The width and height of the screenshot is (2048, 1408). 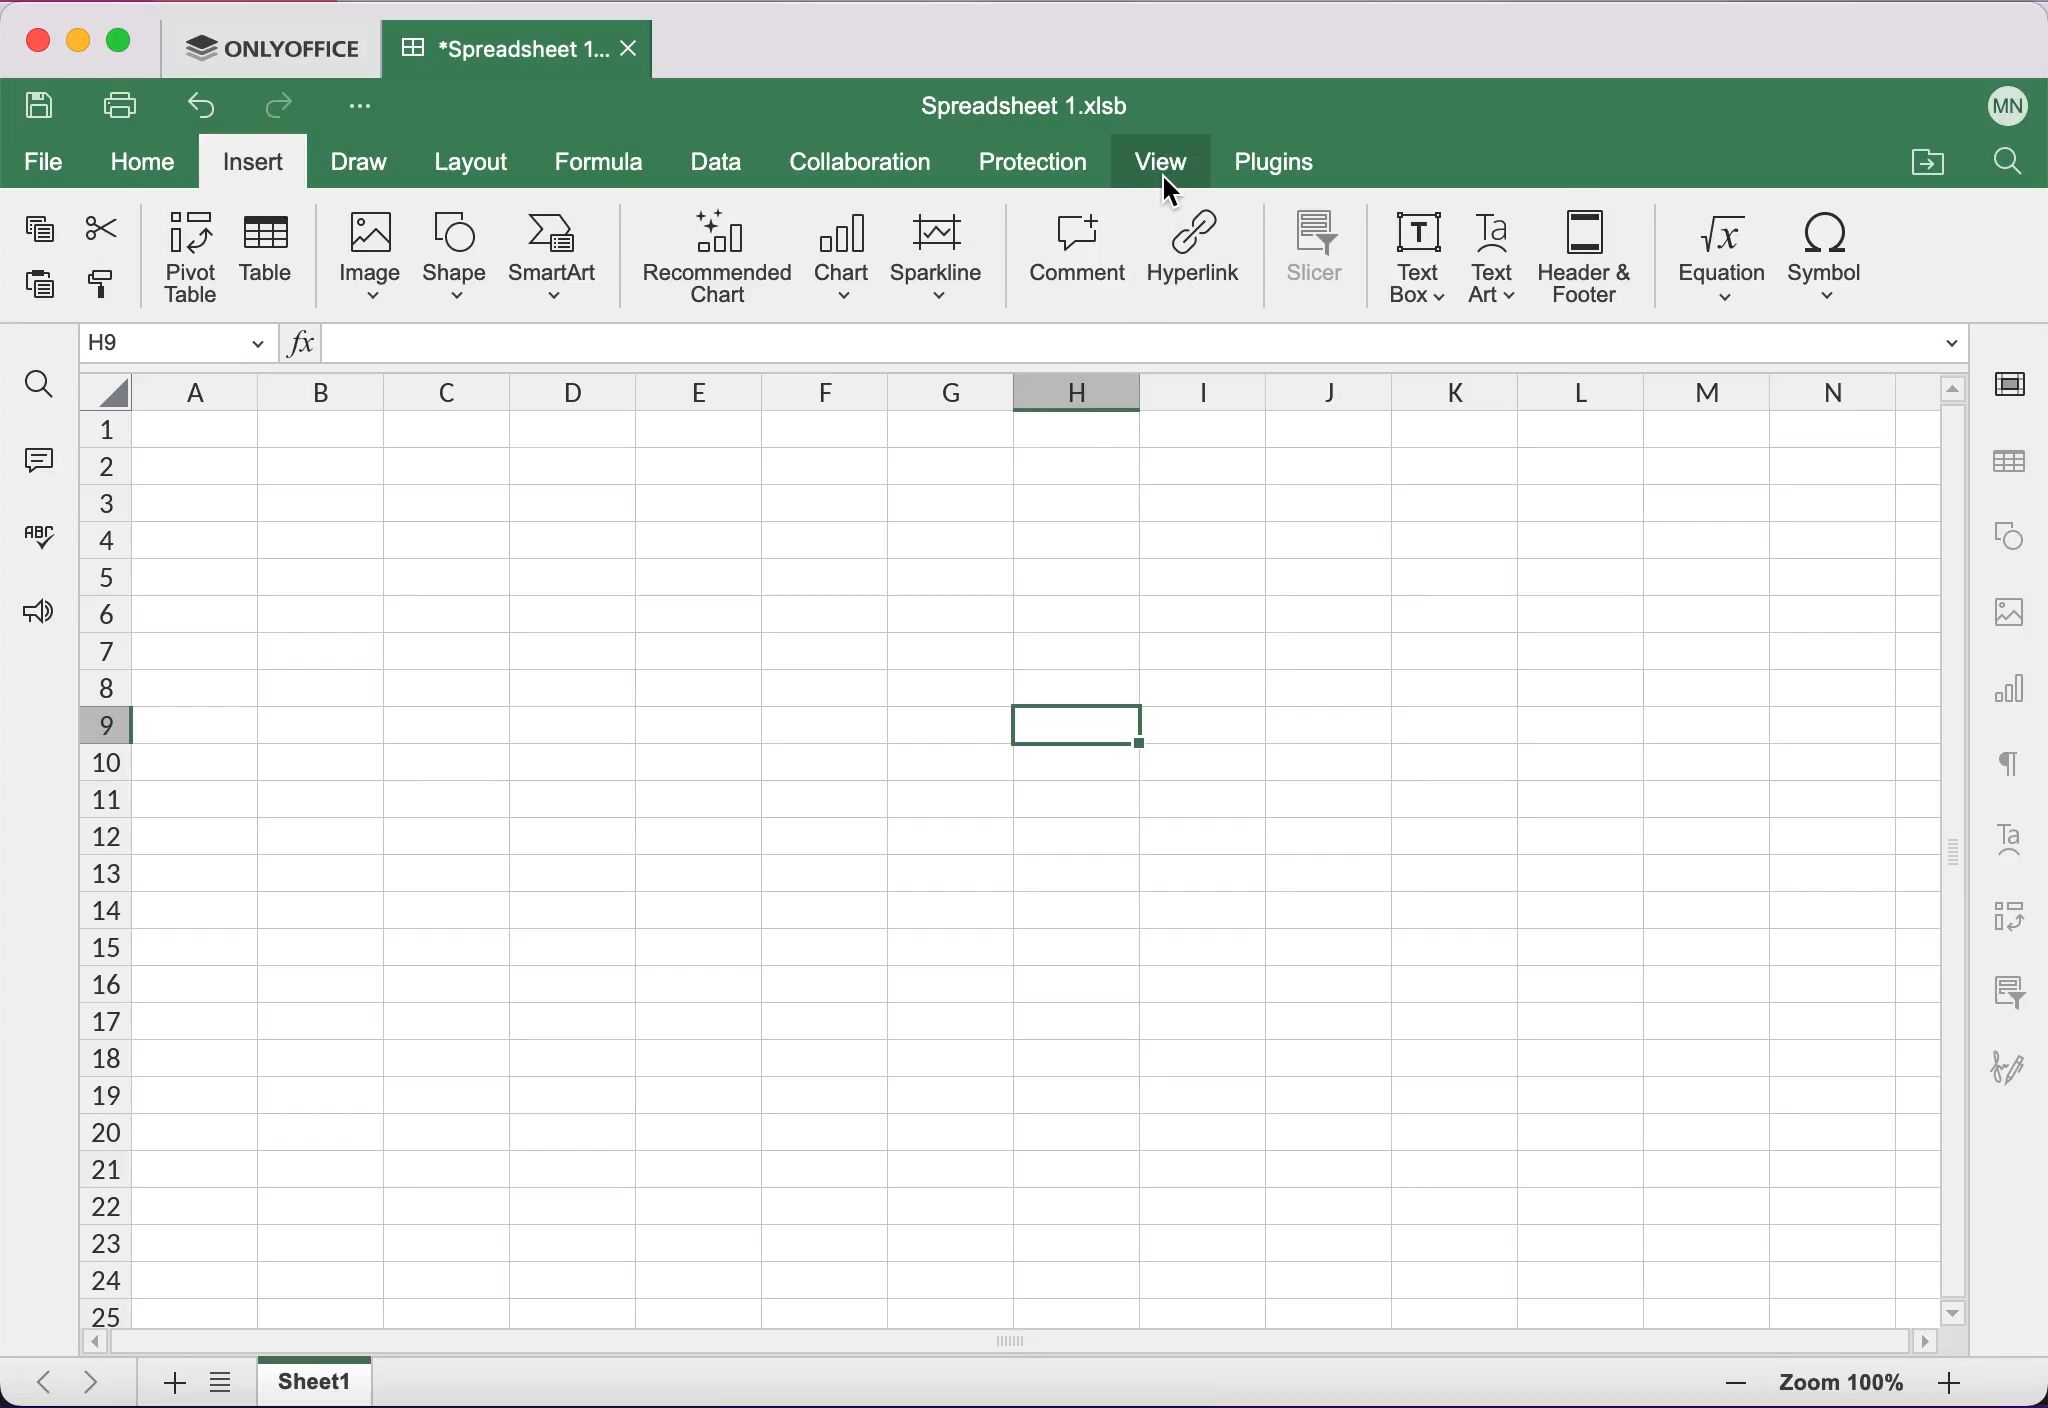 What do you see at coordinates (2015, 908) in the screenshot?
I see `pivot table` at bounding box center [2015, 908].